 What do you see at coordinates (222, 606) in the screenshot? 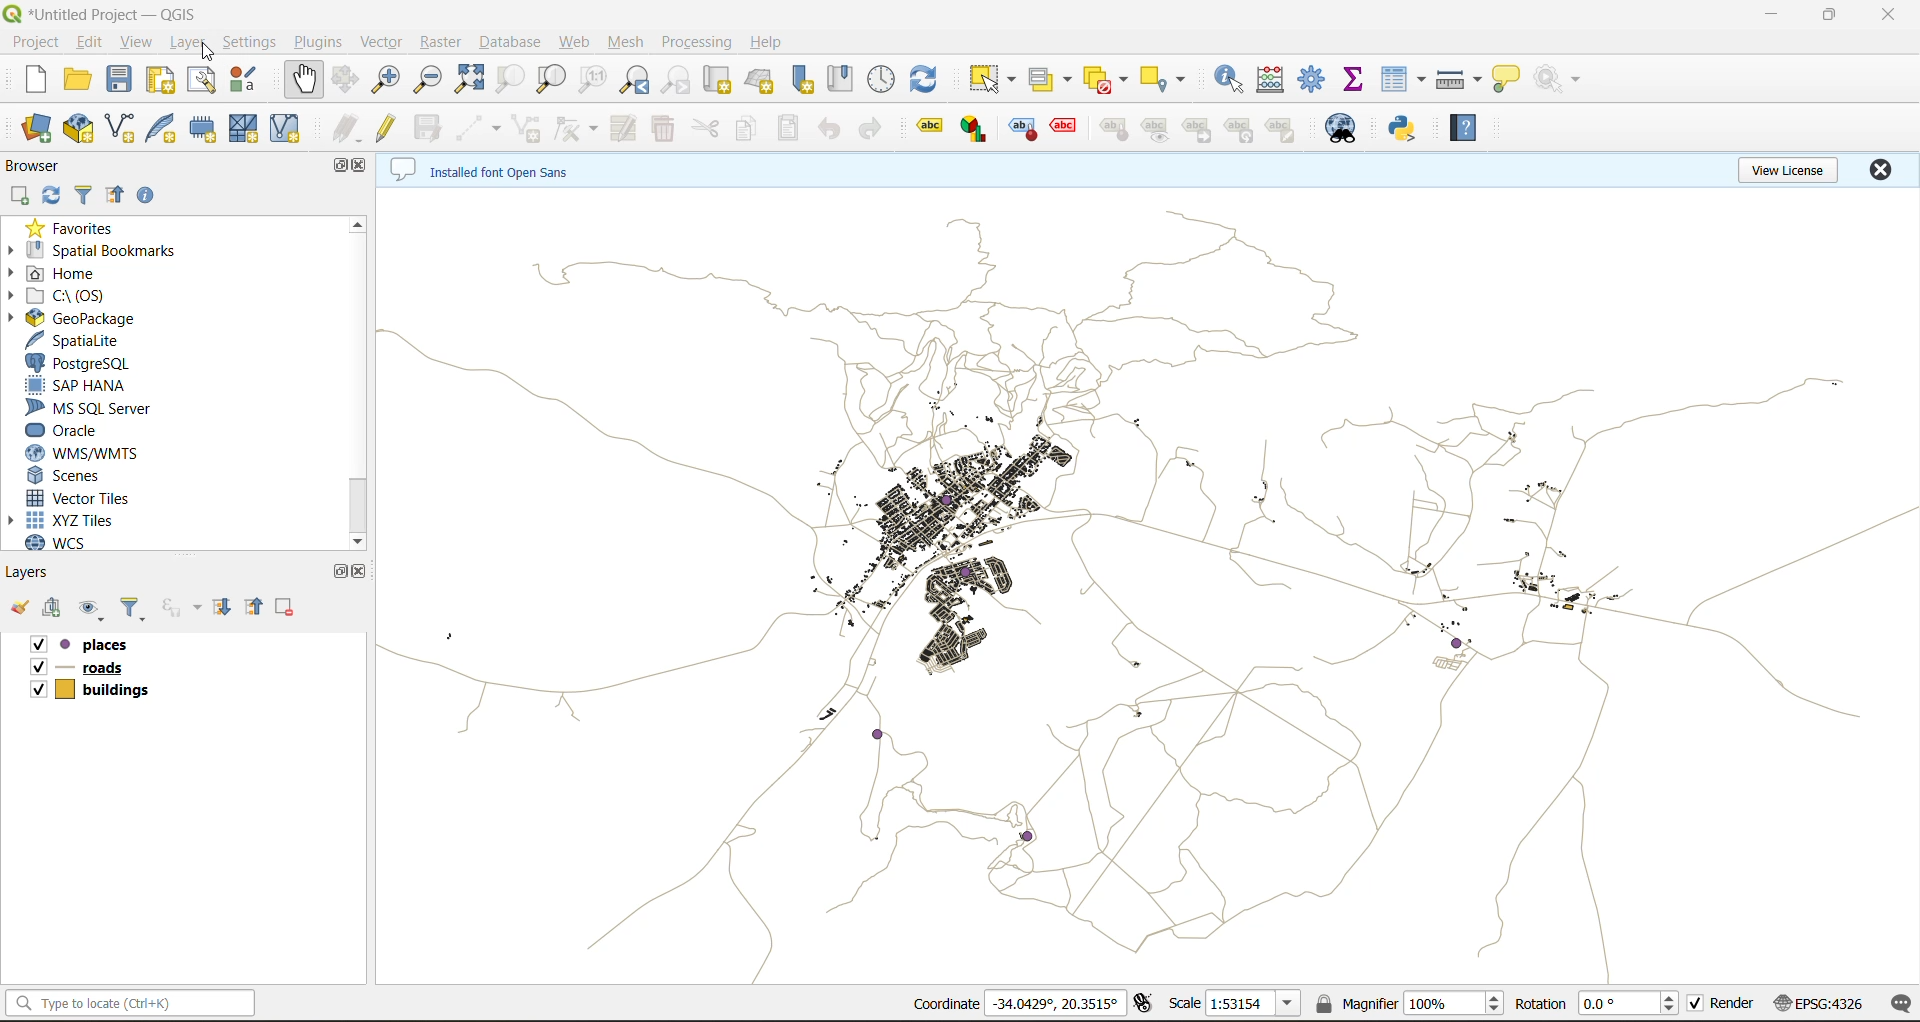
I see `expand all` at bounding box center [222, 606].